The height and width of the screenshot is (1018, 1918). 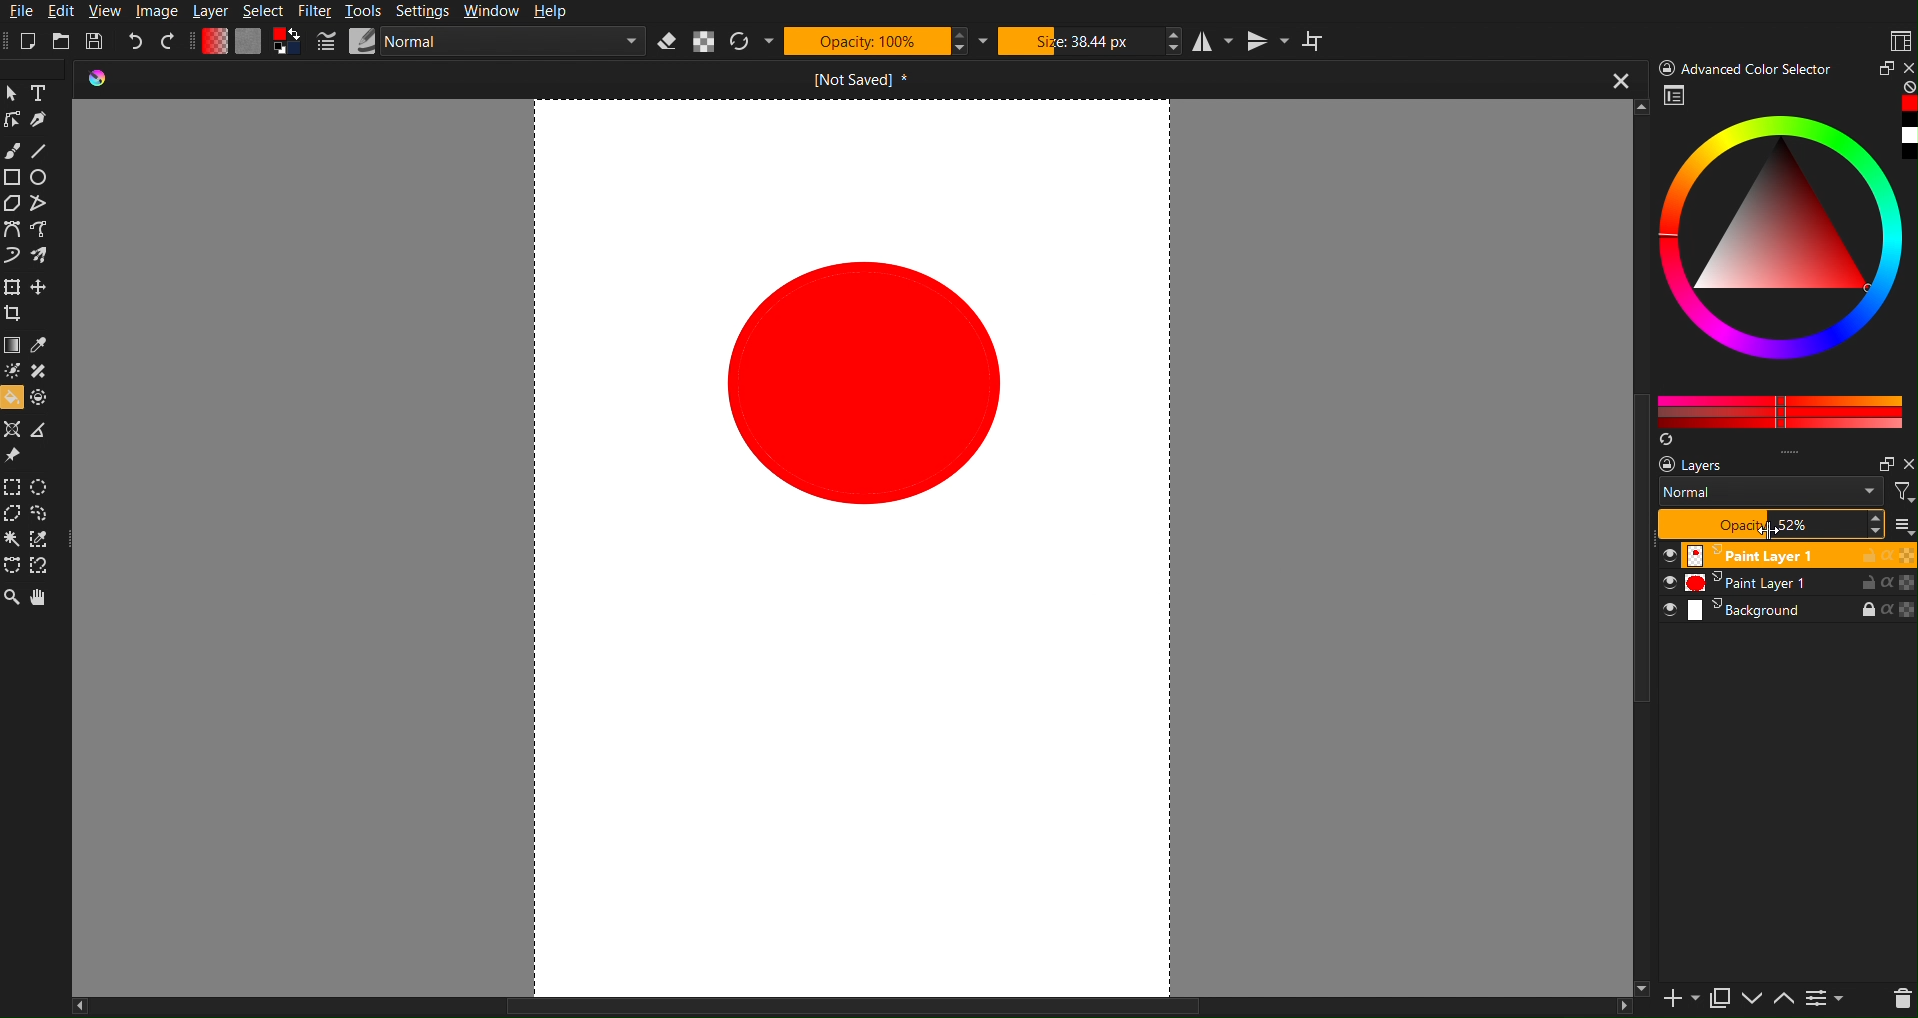 What do you see at coordinates (12, 429) in the screenshot?
I see `Assistant` at bounding box center [12, 429].